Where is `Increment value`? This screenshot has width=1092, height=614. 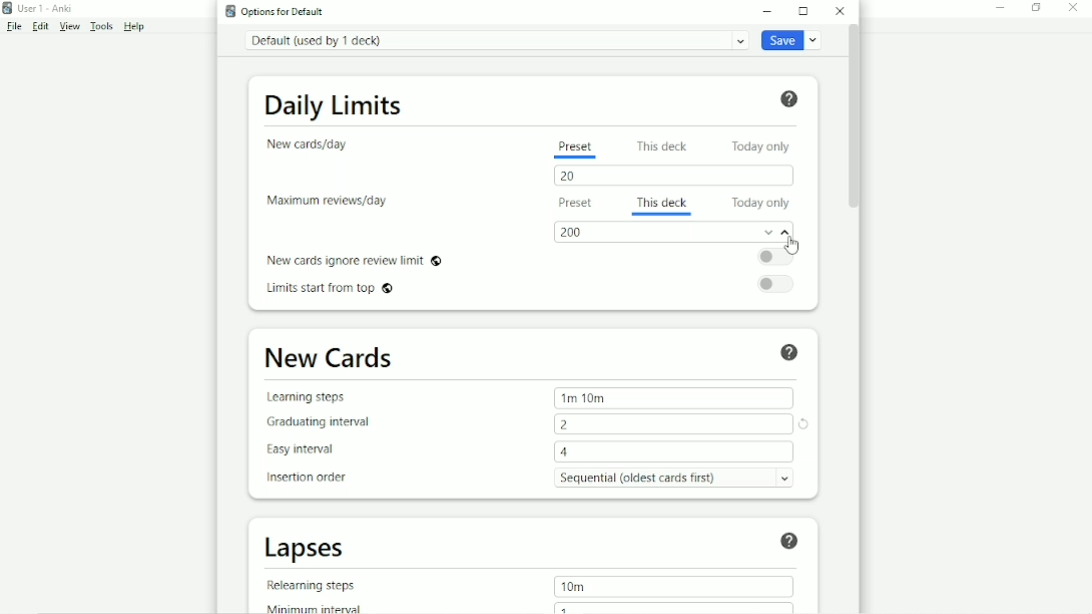 Increment value is located at coordinates (786, 235).